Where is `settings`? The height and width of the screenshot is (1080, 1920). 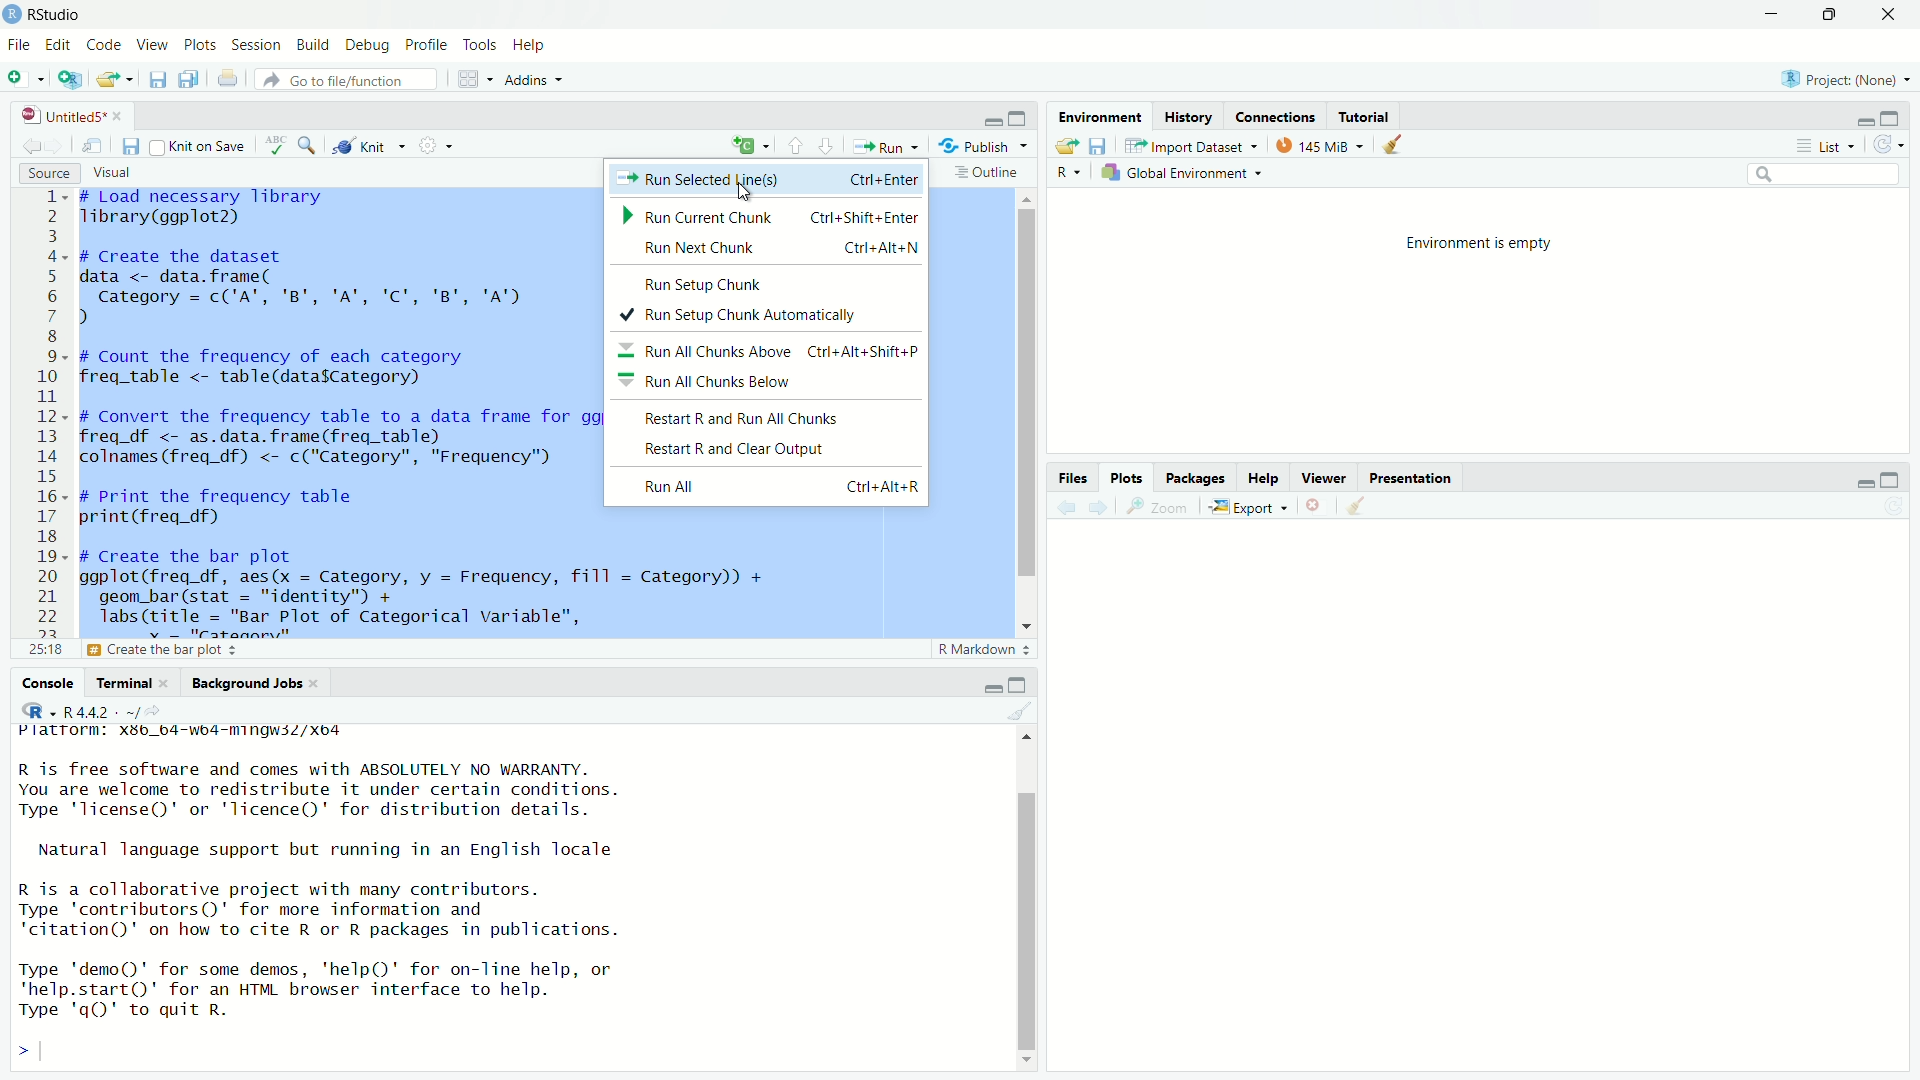
settings is located at coordinates (434, 145).